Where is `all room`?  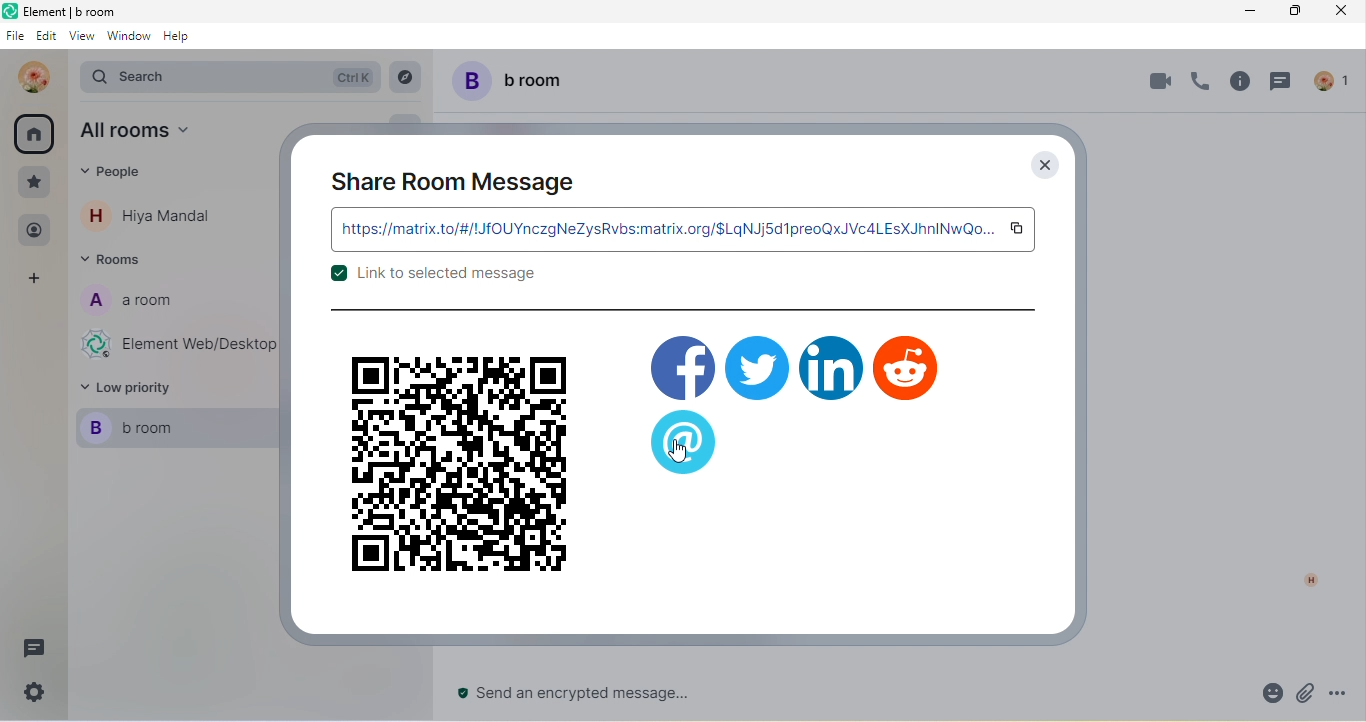
all room is located at coordinates (152, 134).